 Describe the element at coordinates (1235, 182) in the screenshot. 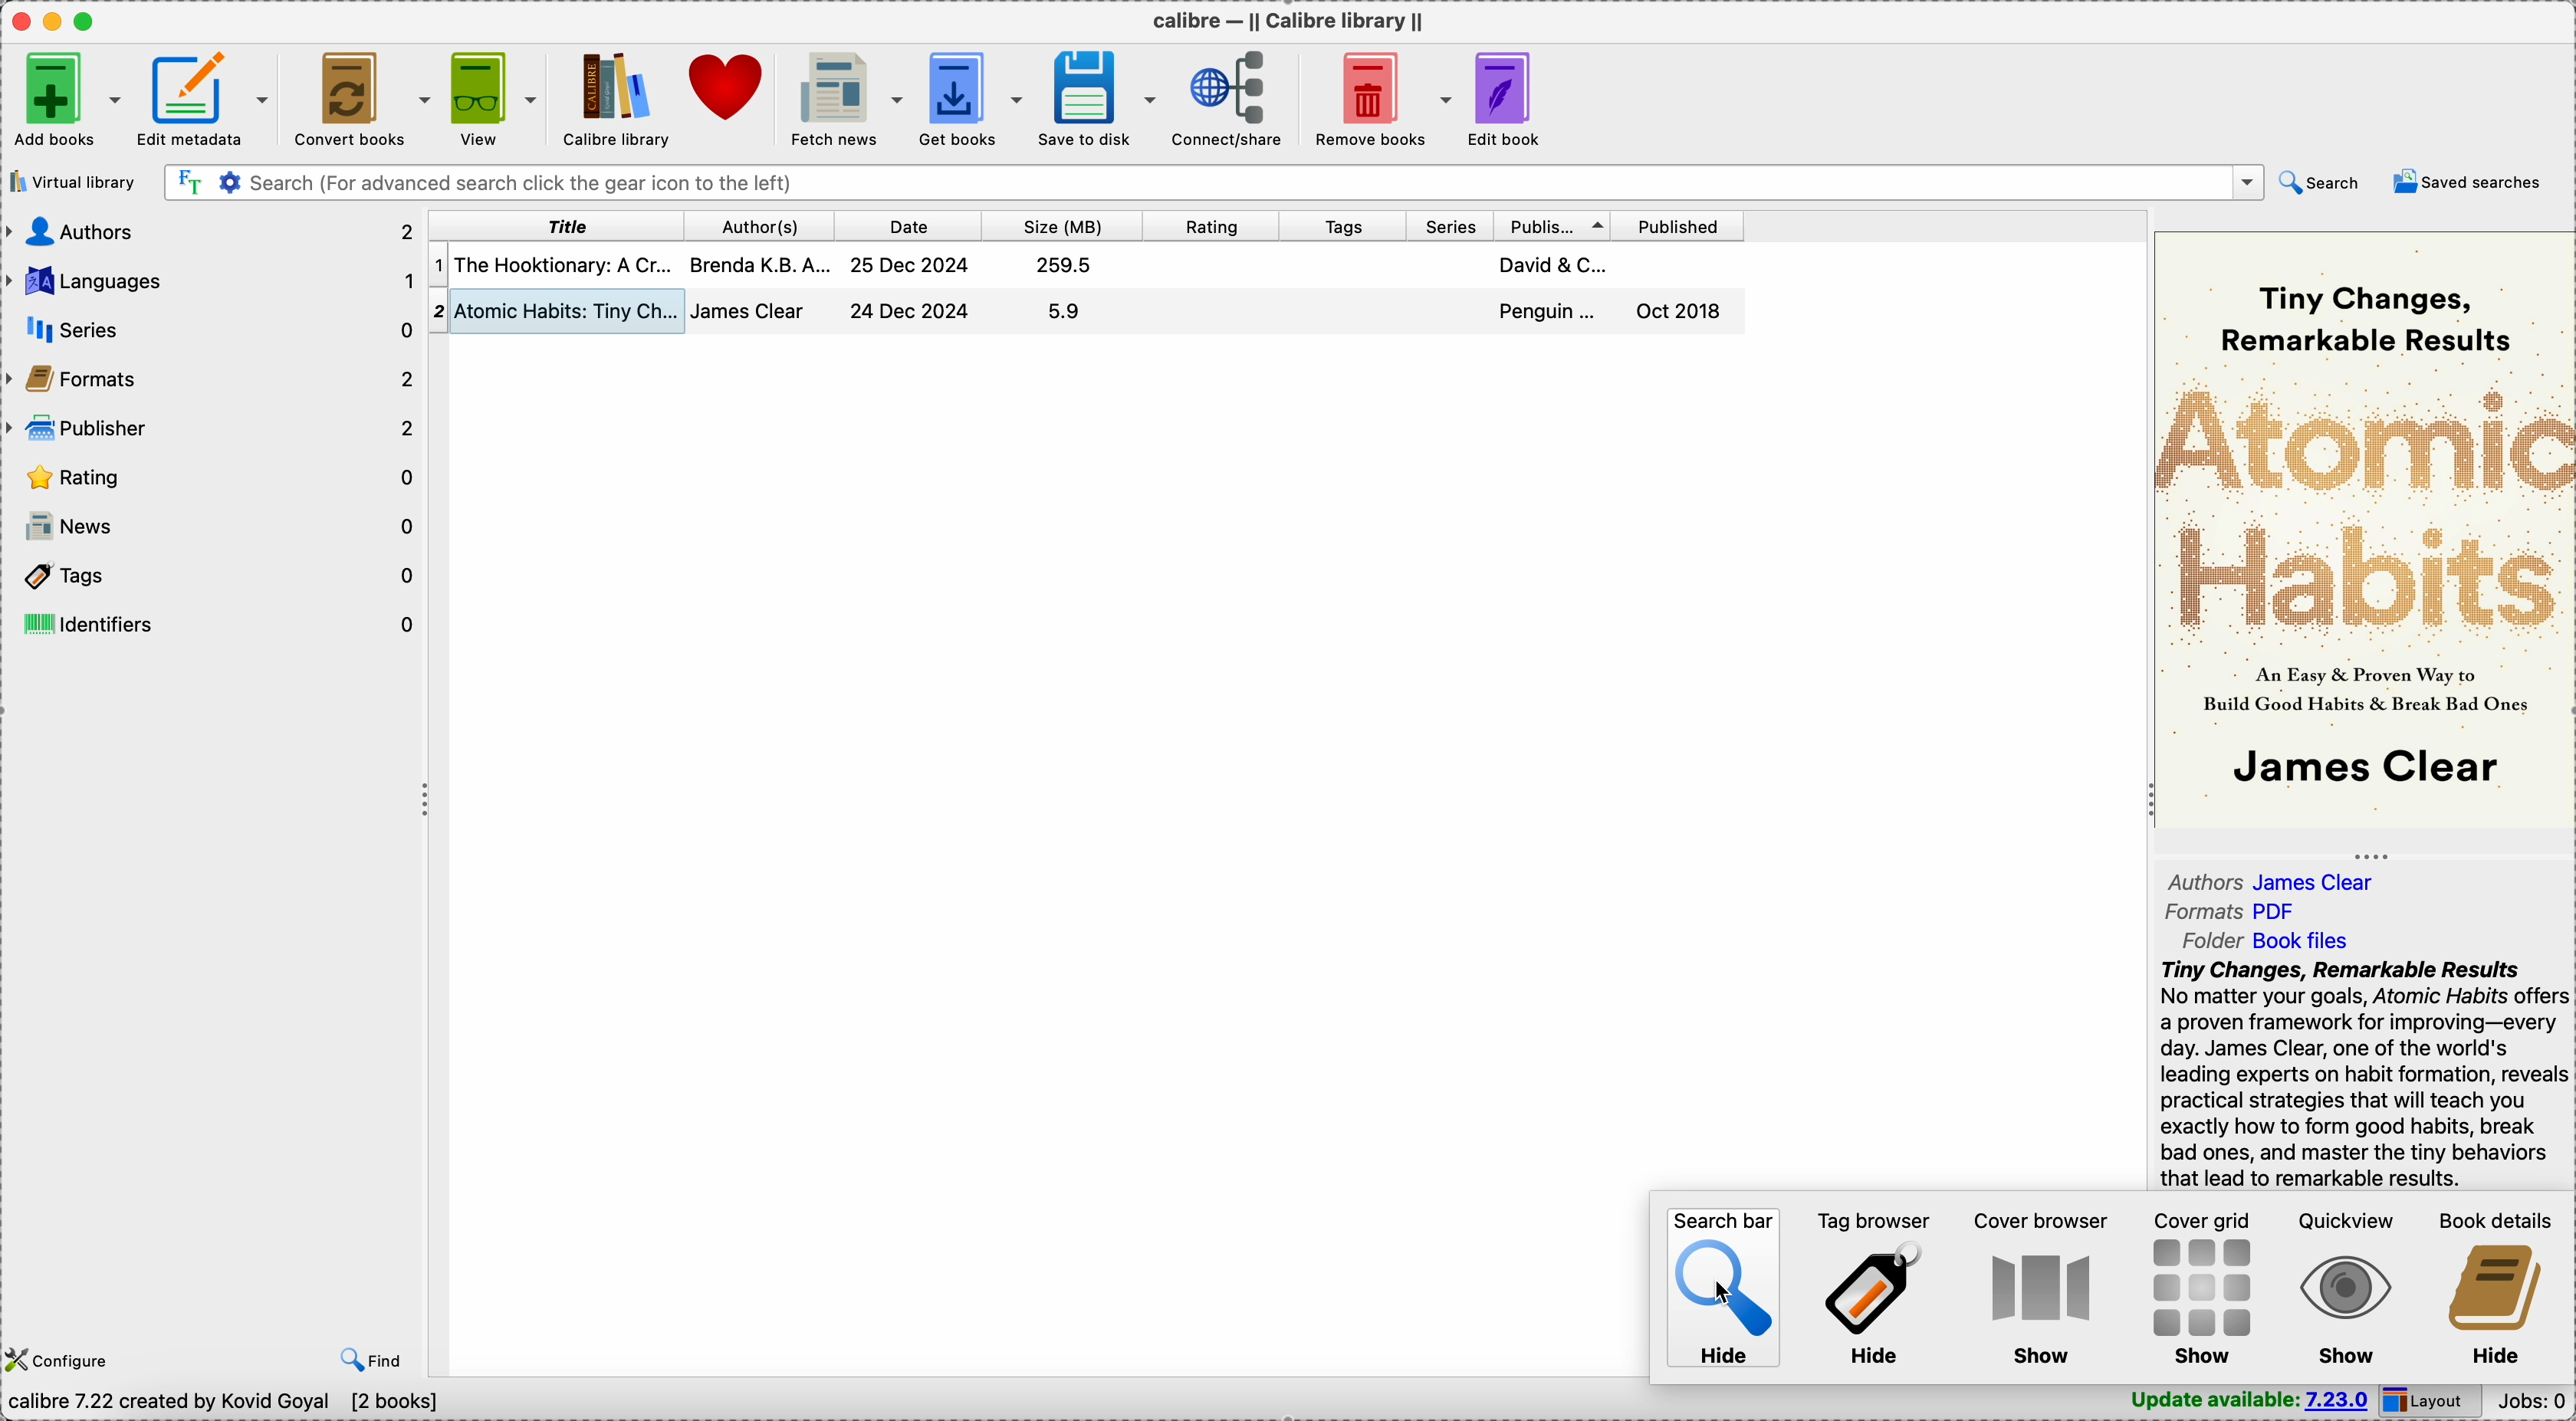

I see `search (for advanced search click the gear icon to the left)` at that location.